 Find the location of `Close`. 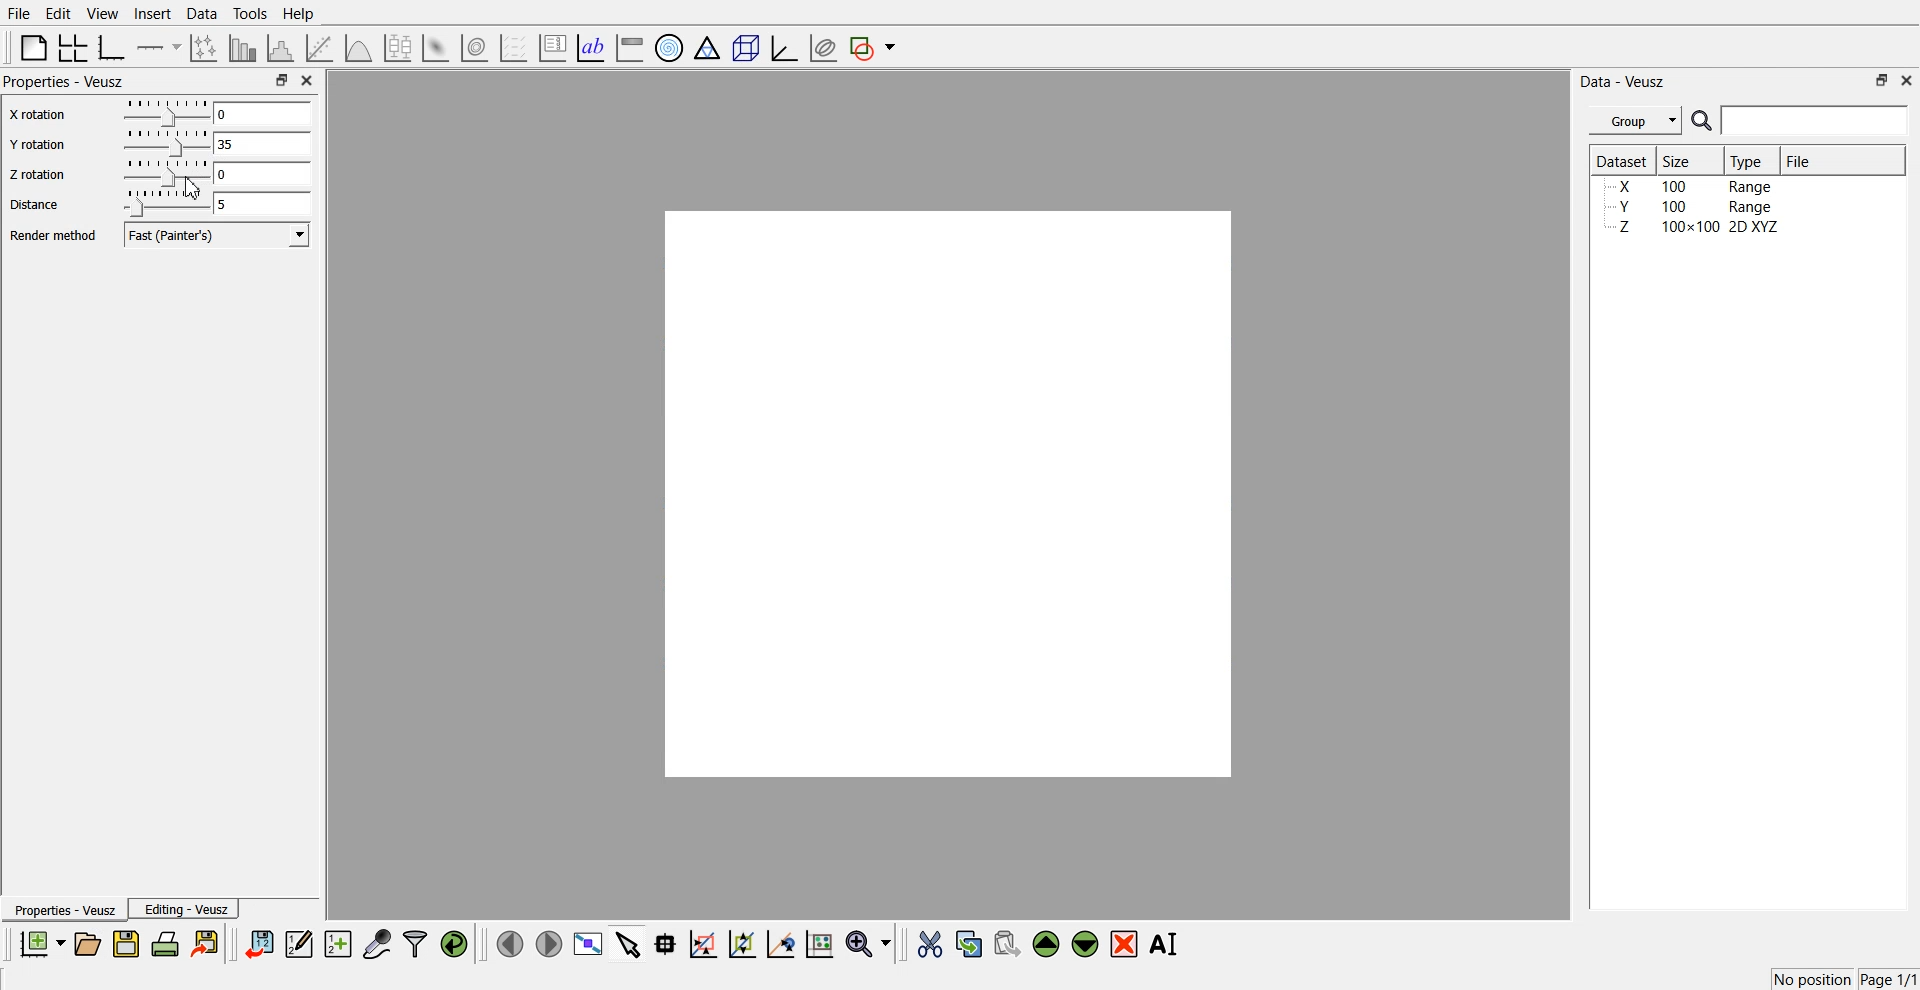

Close is located at coordinates (308, 80).